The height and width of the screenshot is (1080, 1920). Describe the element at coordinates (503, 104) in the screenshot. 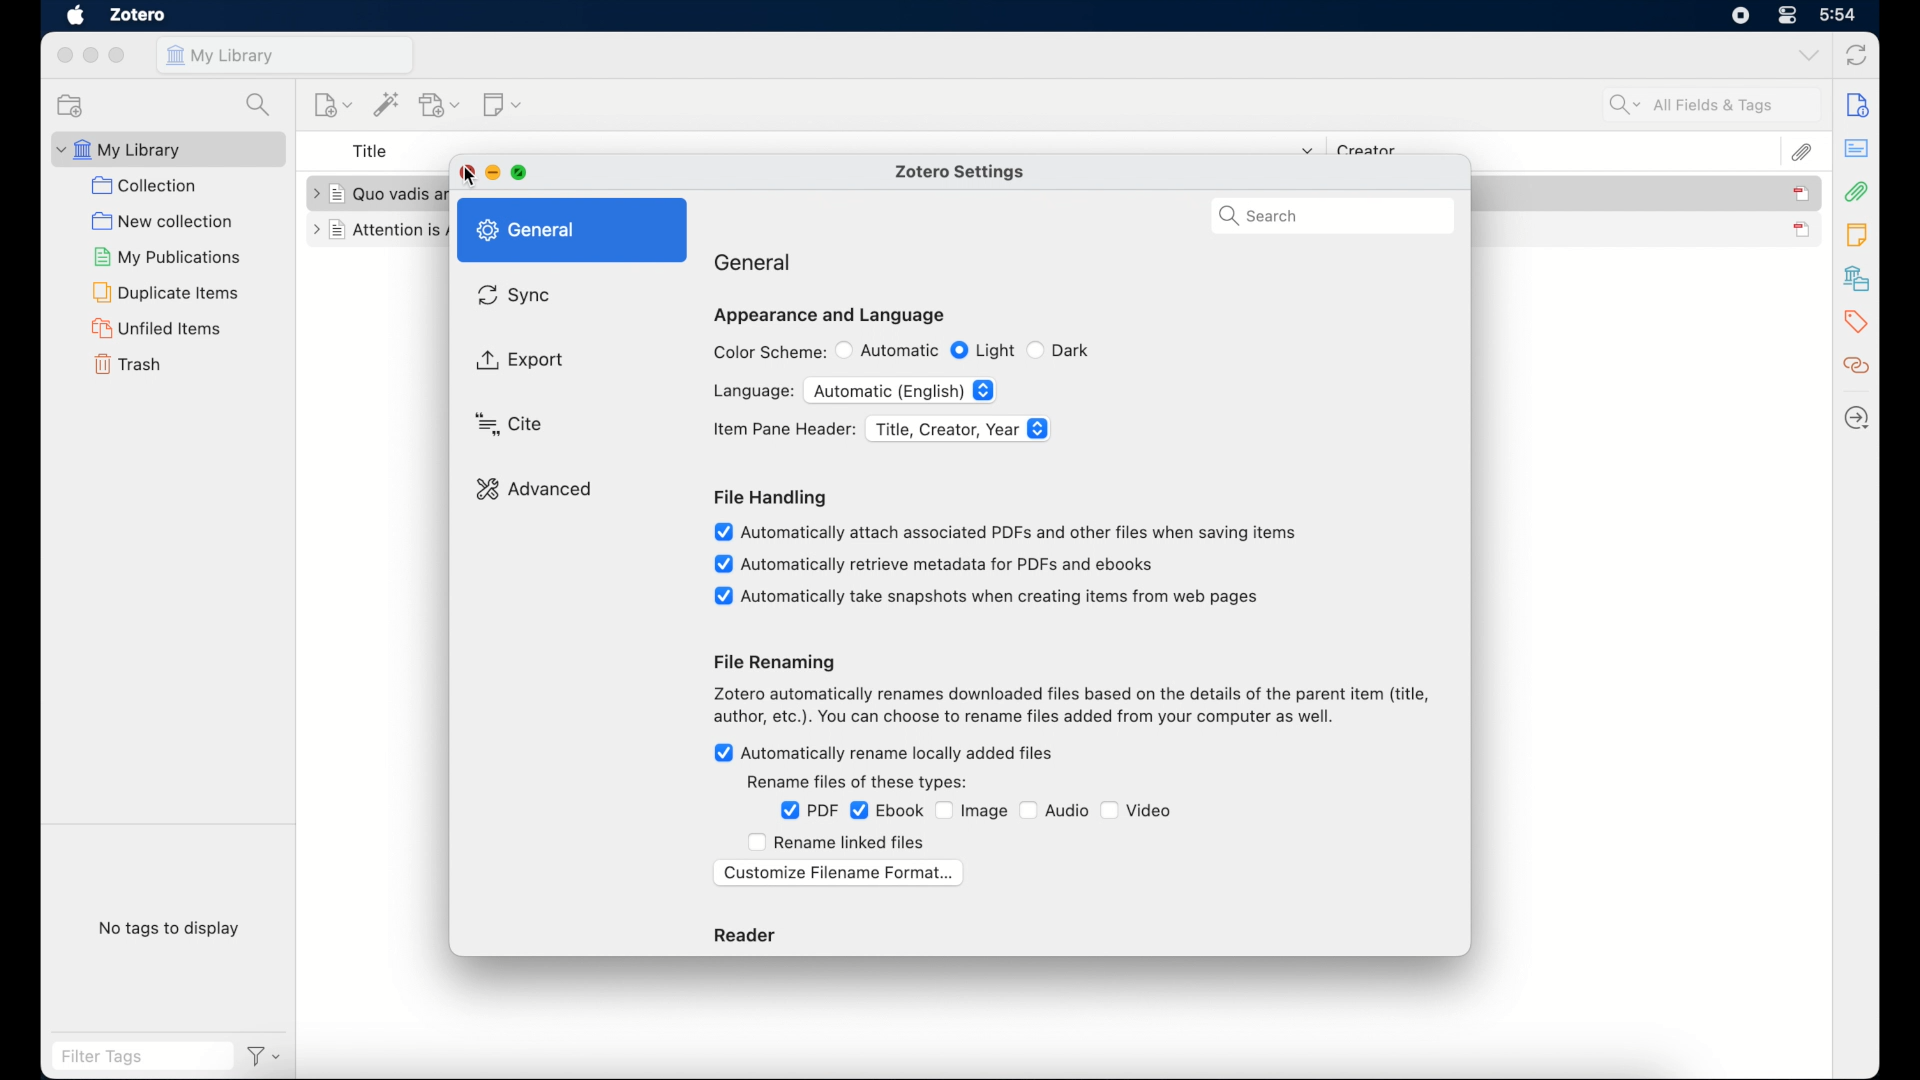

I see `new note` at that location.